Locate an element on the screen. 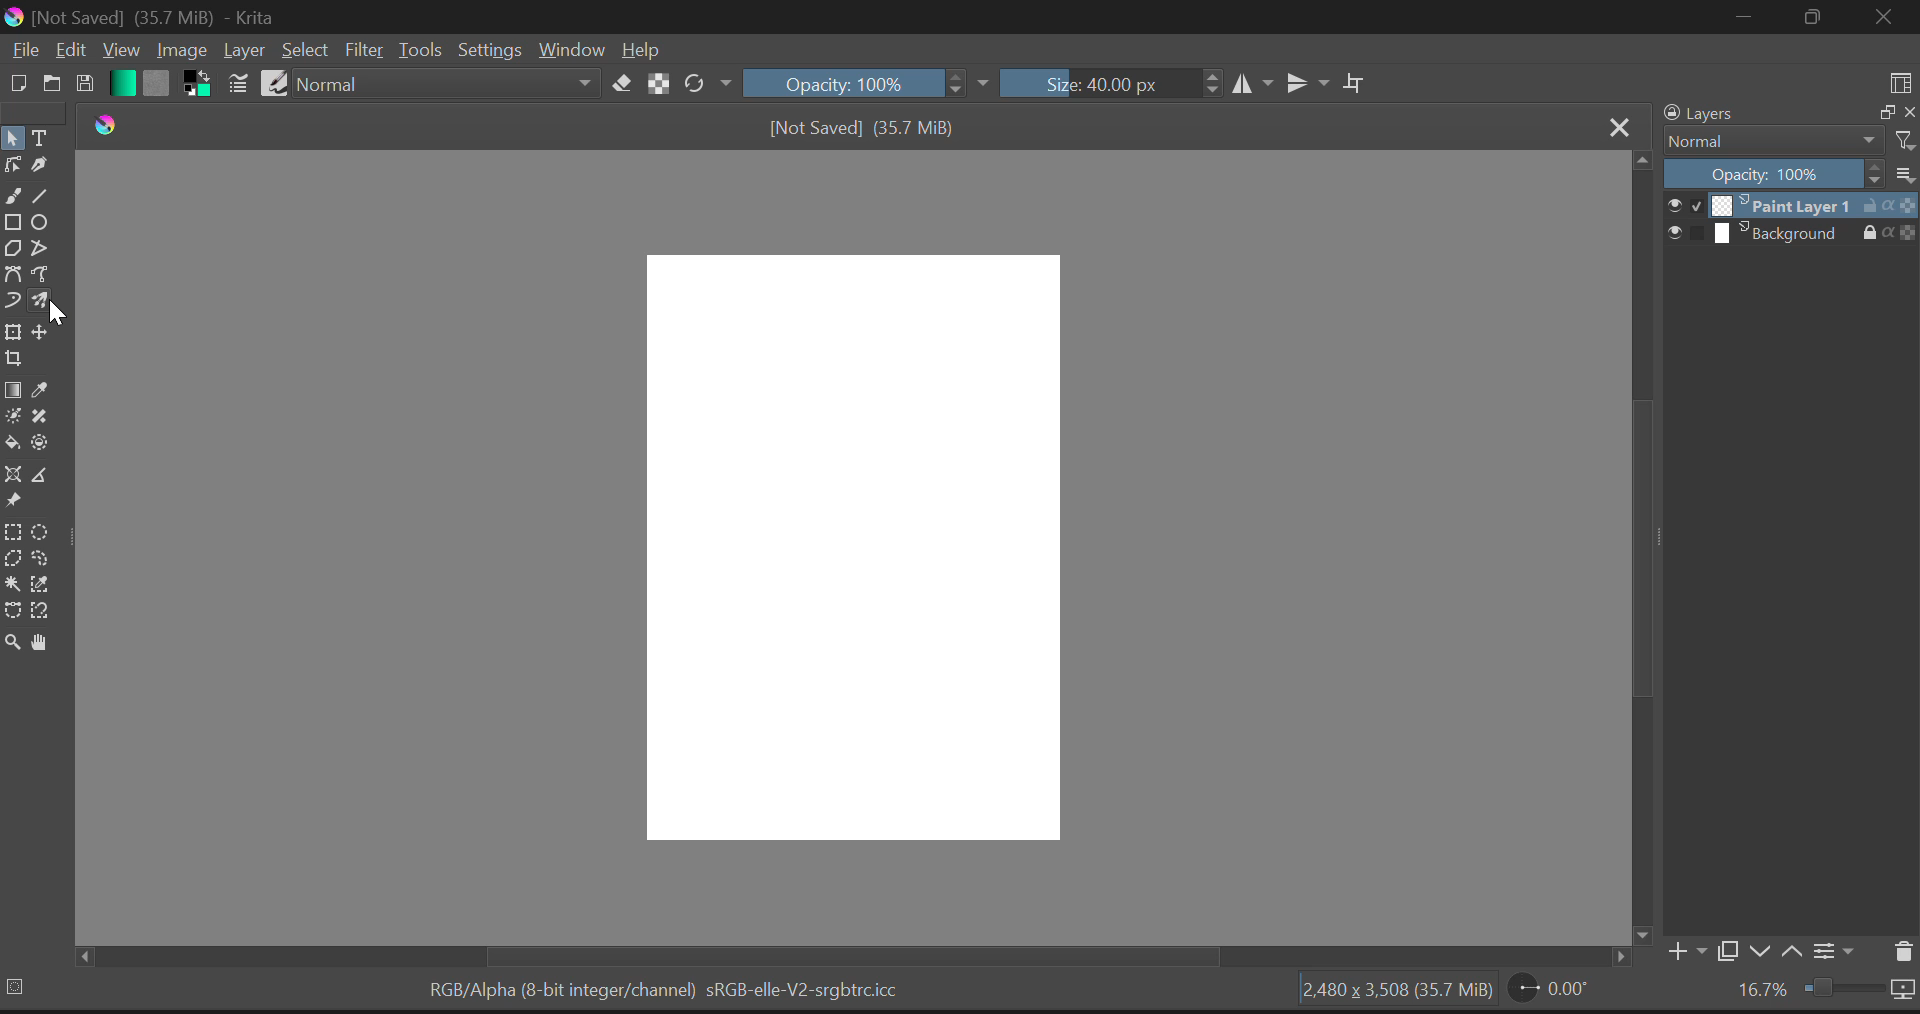 This screenshot has height=1014, width=1920. Texts is located at coordinates (41, 136).